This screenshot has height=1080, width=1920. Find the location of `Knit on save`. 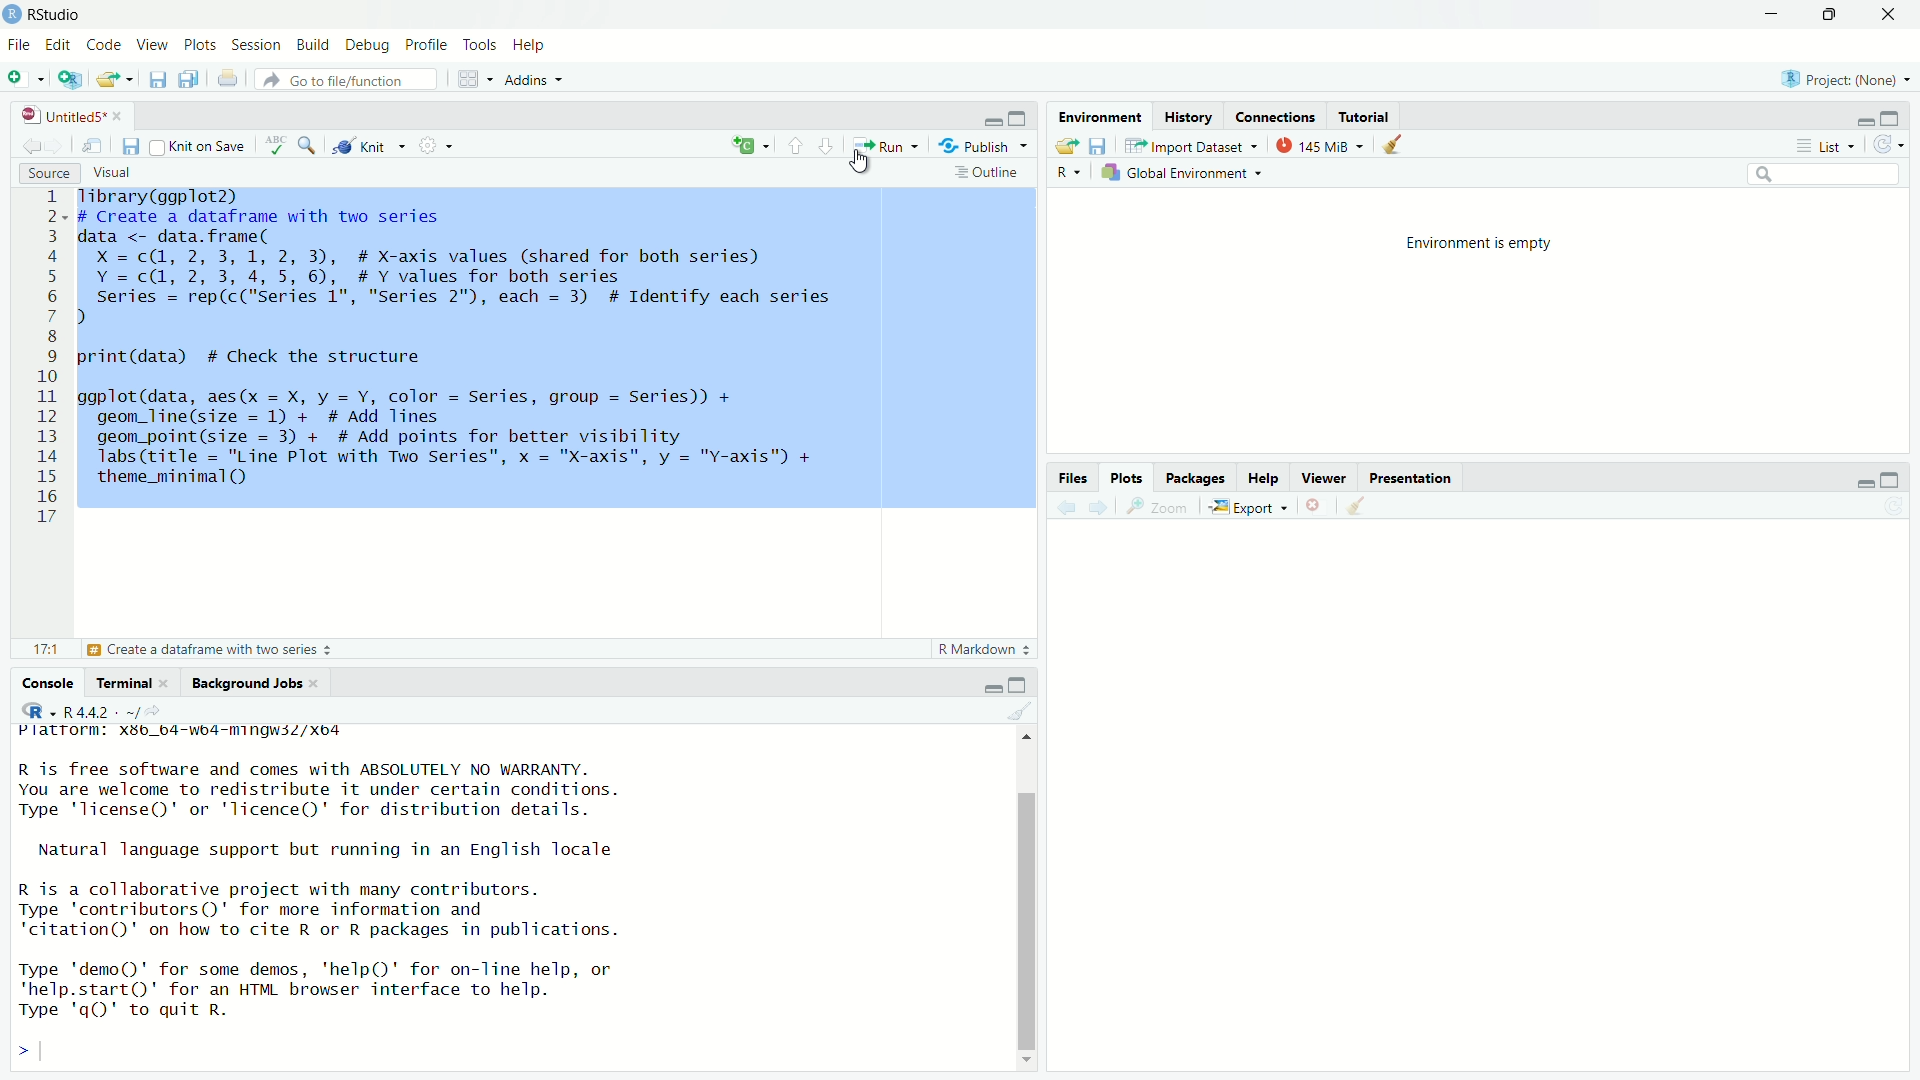

Knit on save is located at coordinates (200, 148).